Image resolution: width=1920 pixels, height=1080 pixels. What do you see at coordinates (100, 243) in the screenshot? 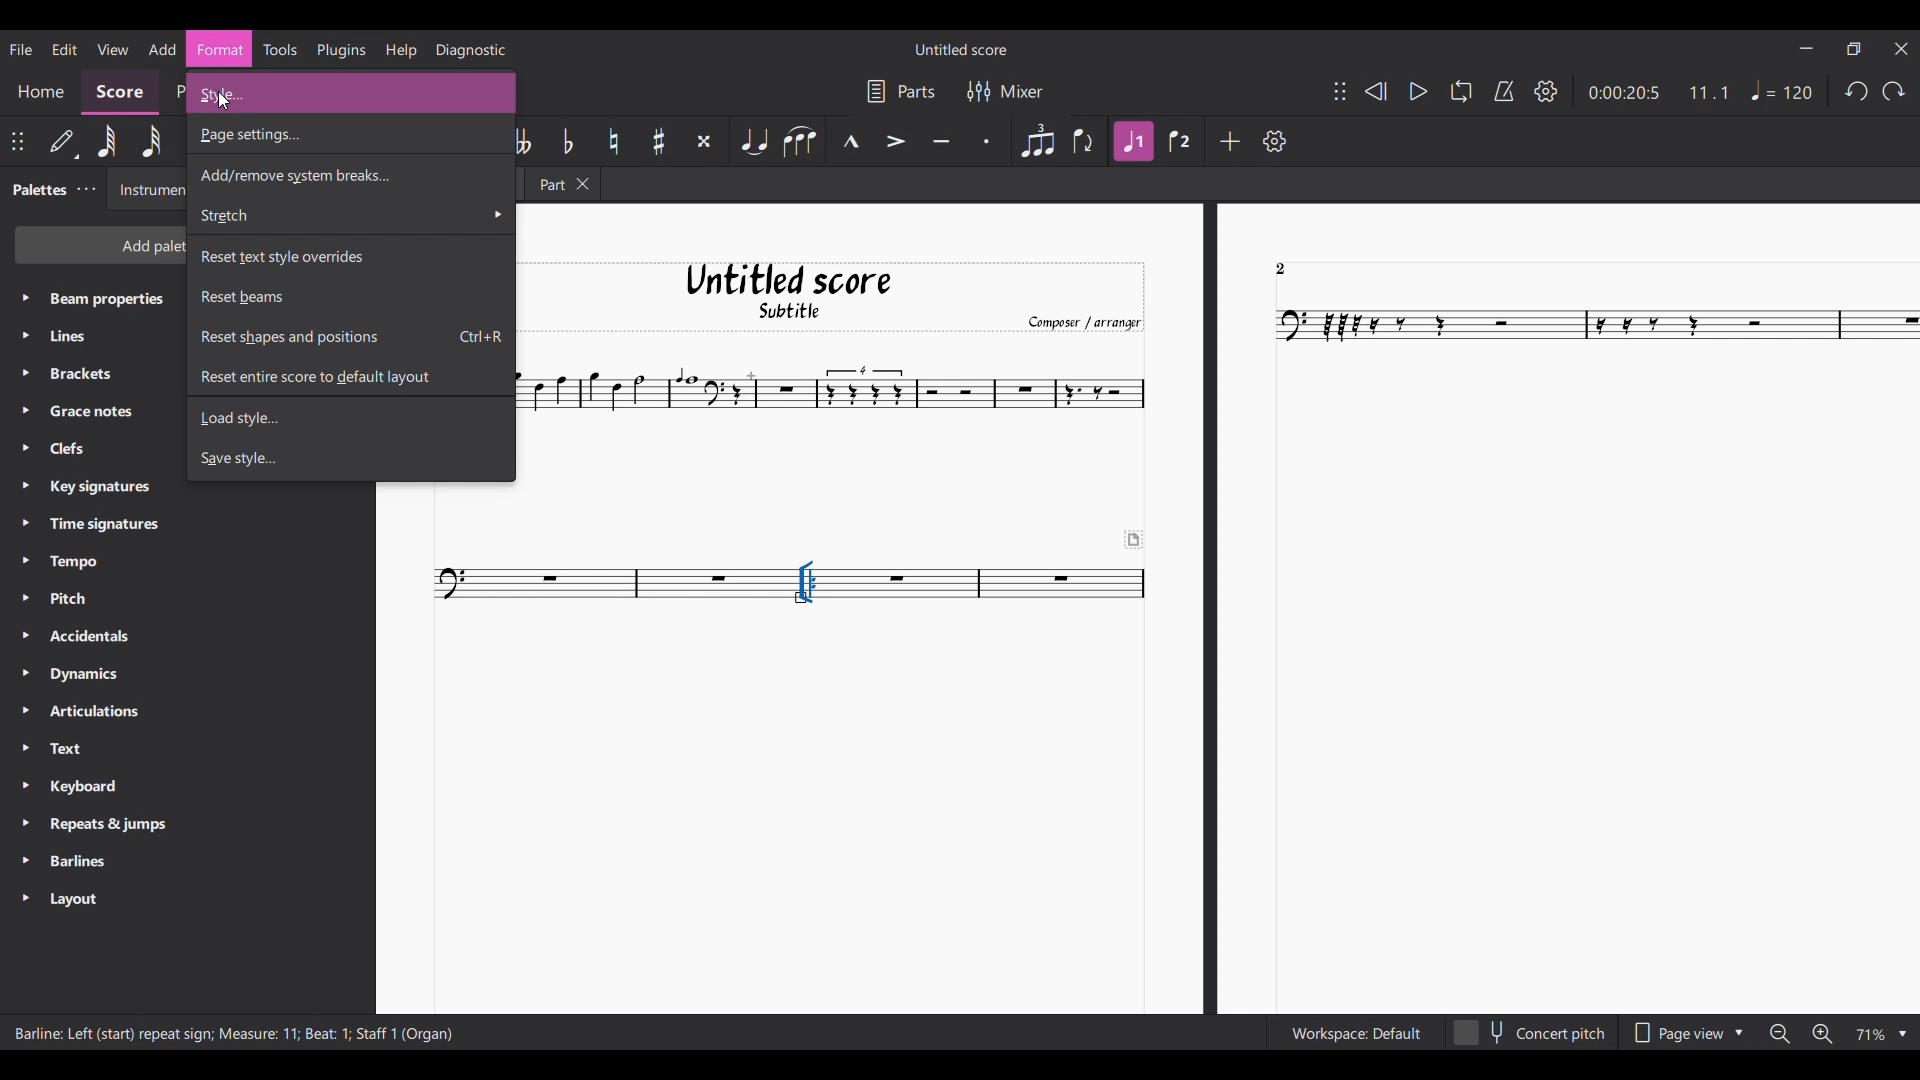
I see `Add palette` at bounding box center [100, 243].